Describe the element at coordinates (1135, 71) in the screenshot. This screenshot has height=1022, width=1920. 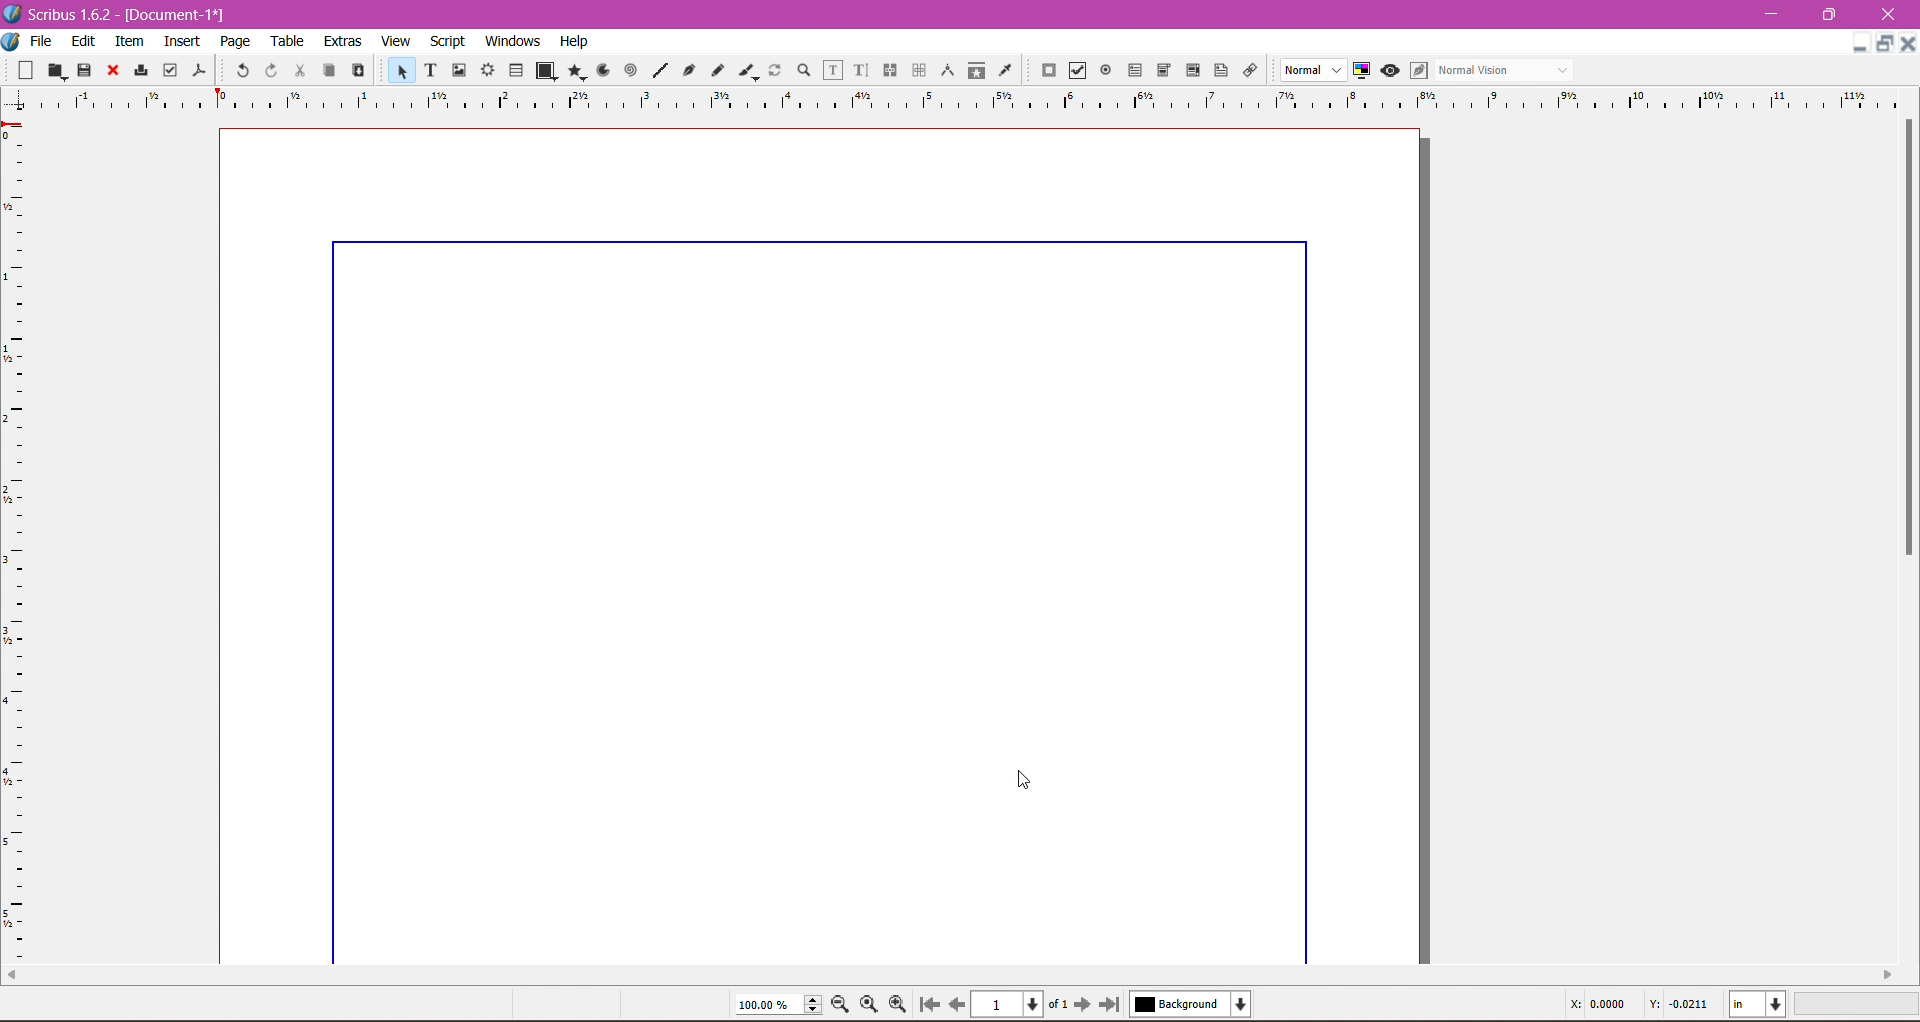
I see `PDF Text Field` at that location.